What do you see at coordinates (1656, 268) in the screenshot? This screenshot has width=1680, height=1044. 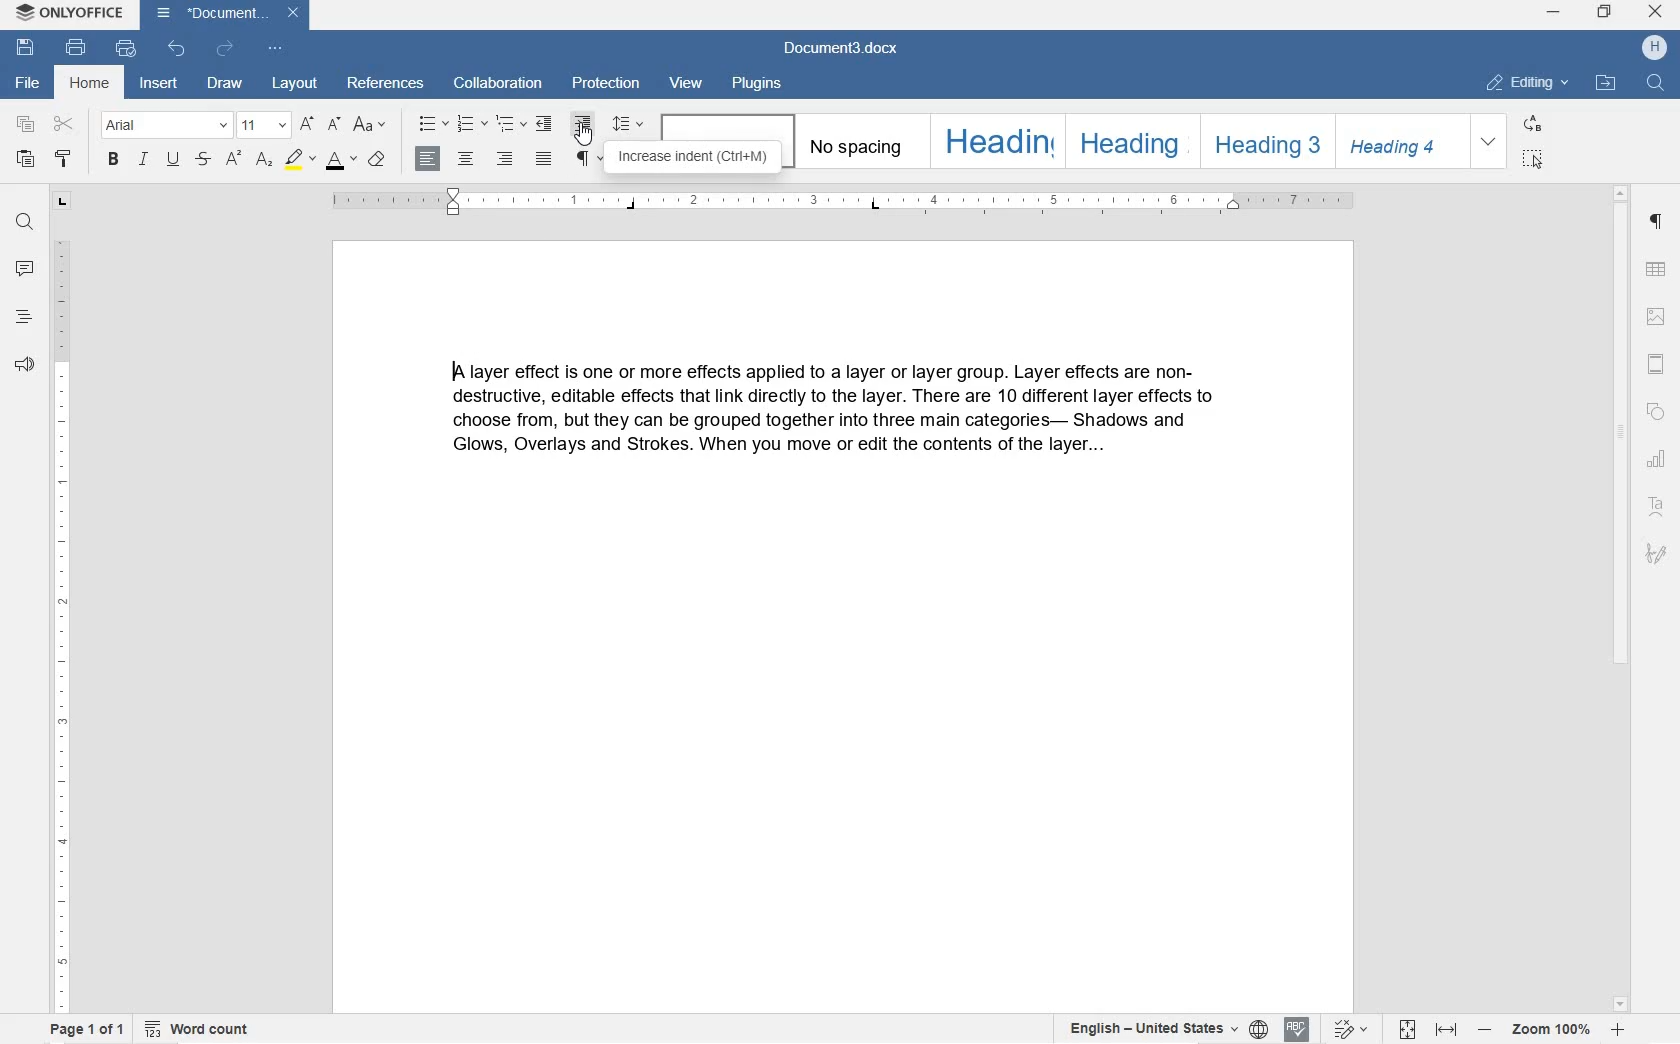 I see `TABLE` at bounding box center [1656, 268].